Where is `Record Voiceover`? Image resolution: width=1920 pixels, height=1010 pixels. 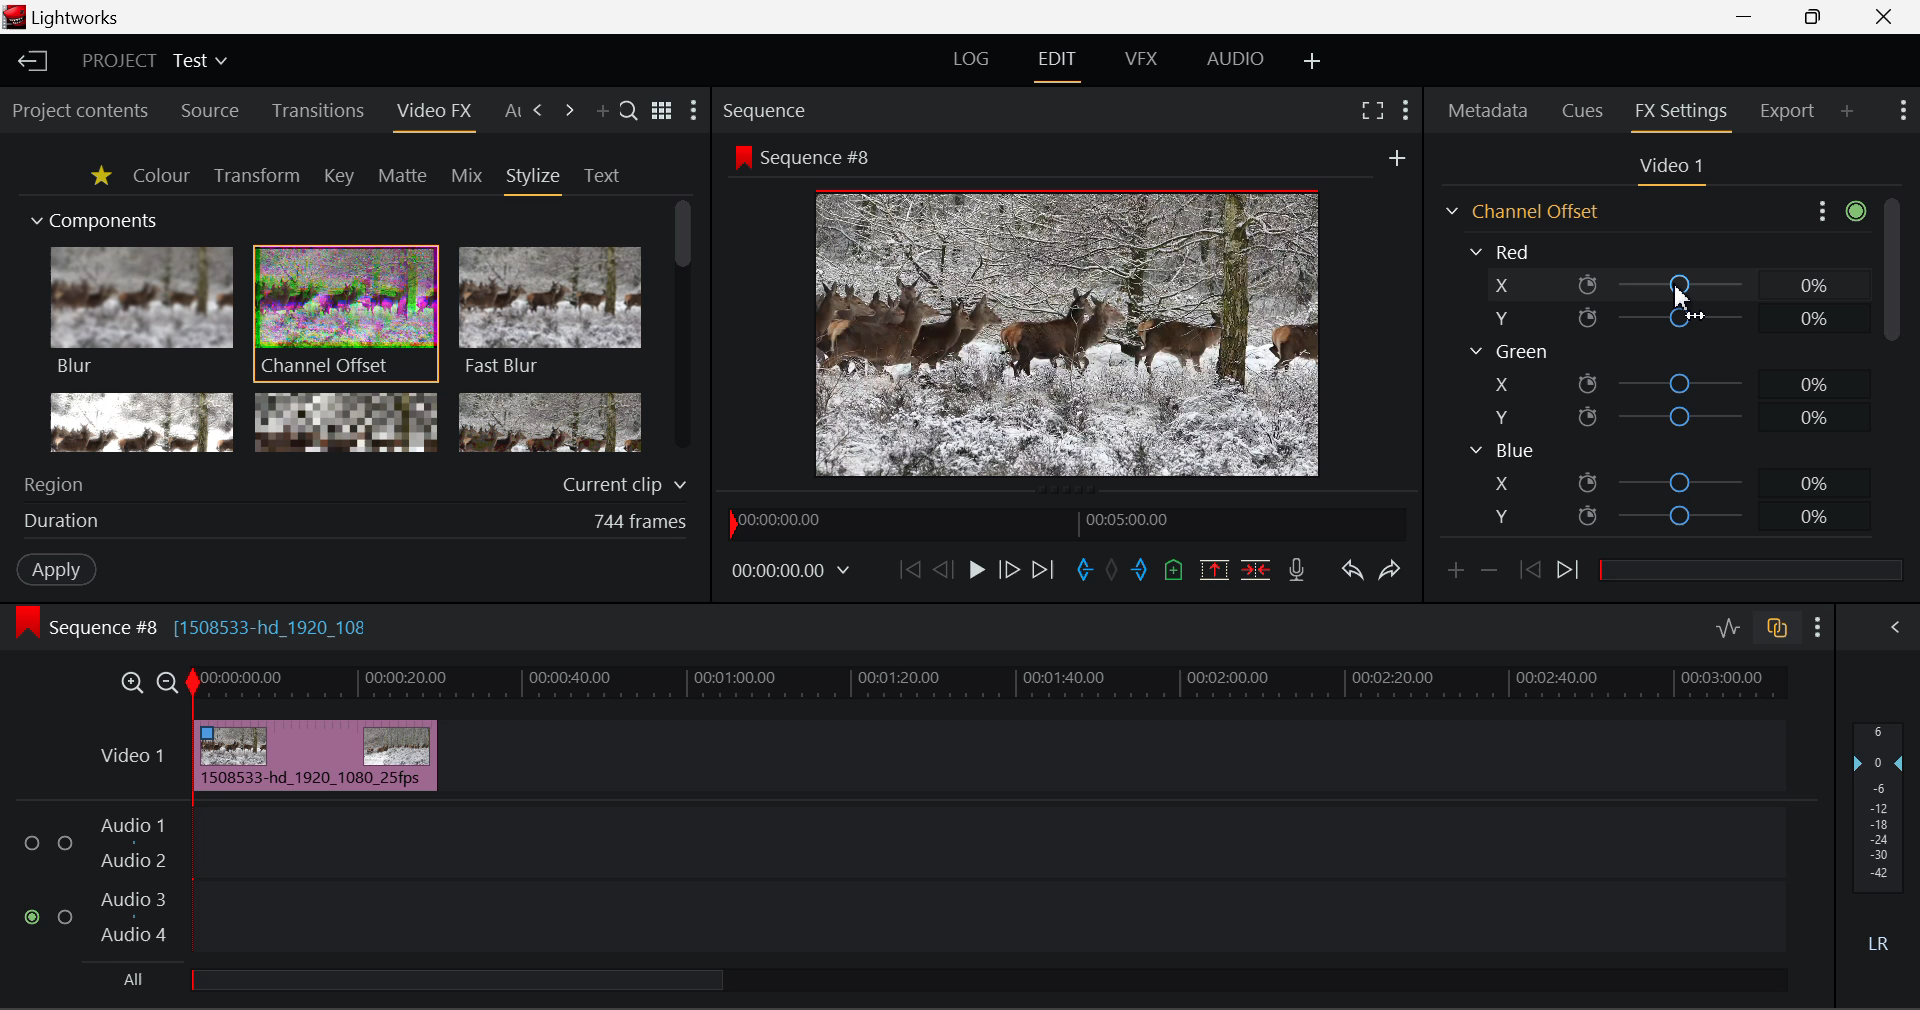
Record Voiceover is located at coordinates (1297, 572).